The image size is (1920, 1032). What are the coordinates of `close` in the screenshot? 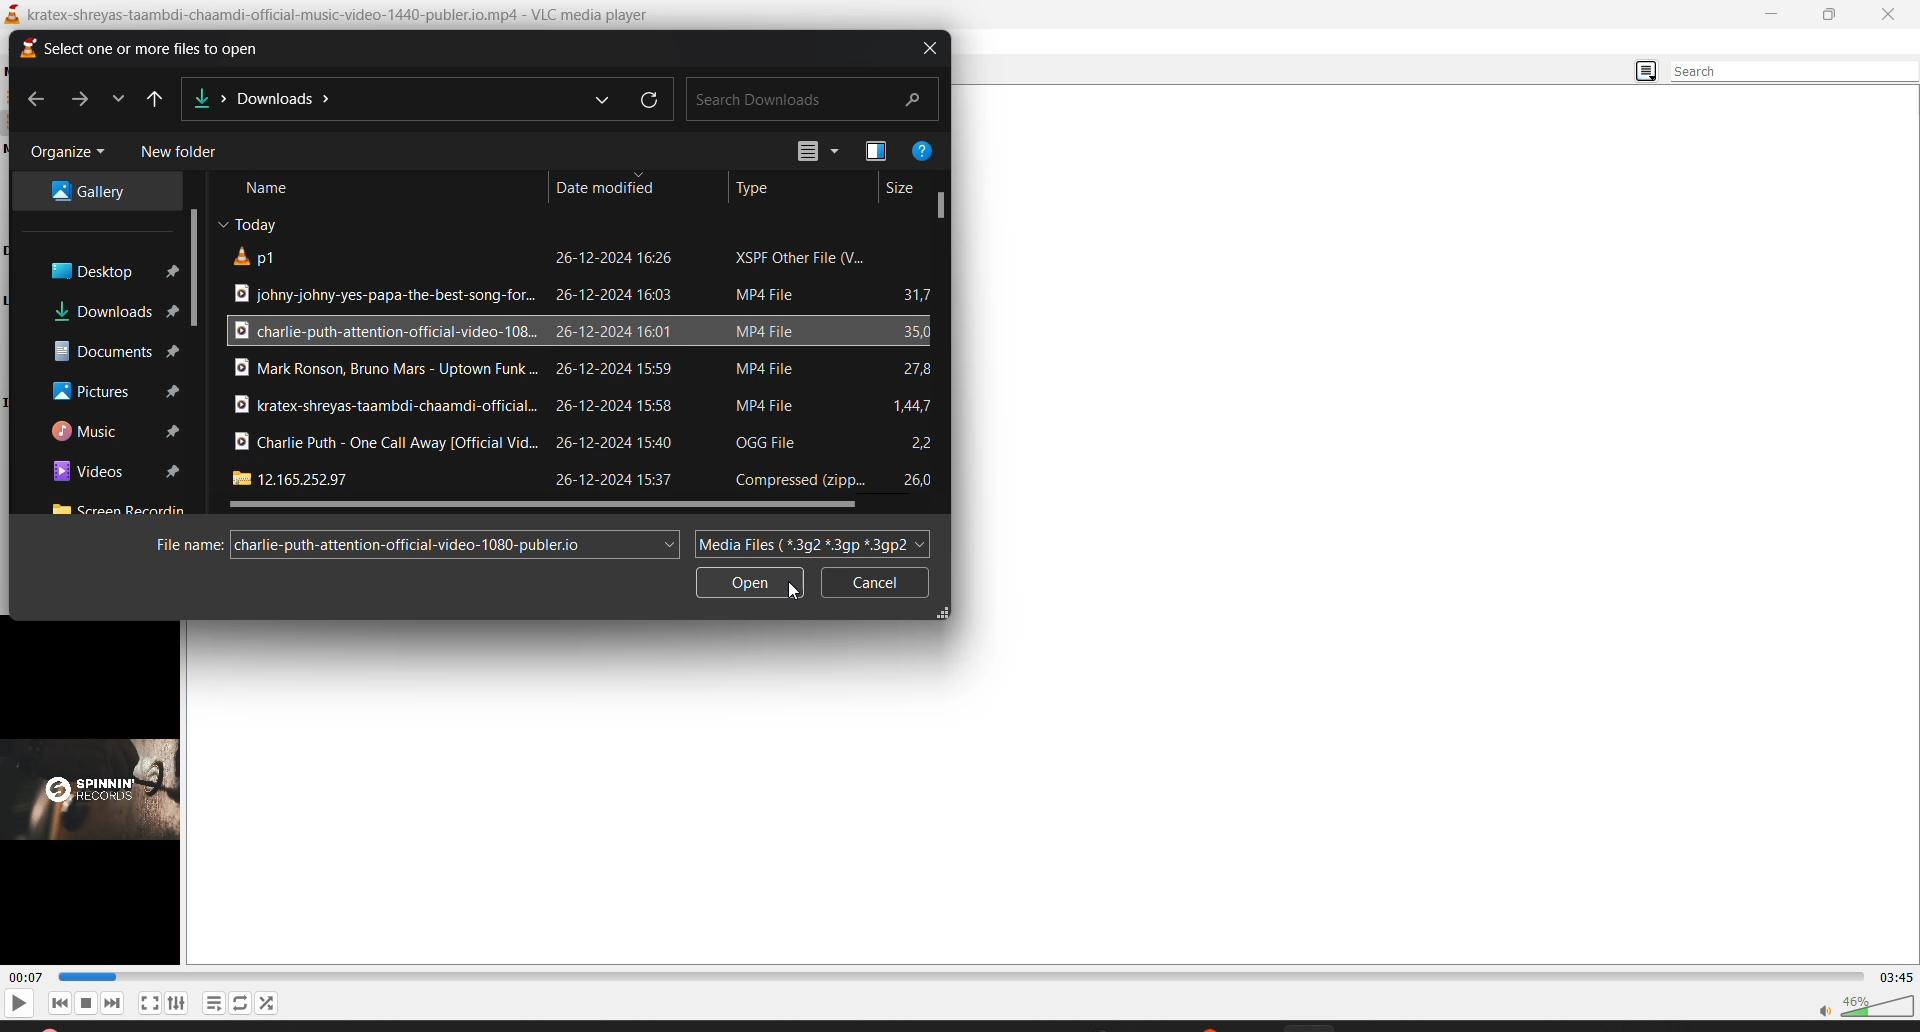 It's located at (933, 50).